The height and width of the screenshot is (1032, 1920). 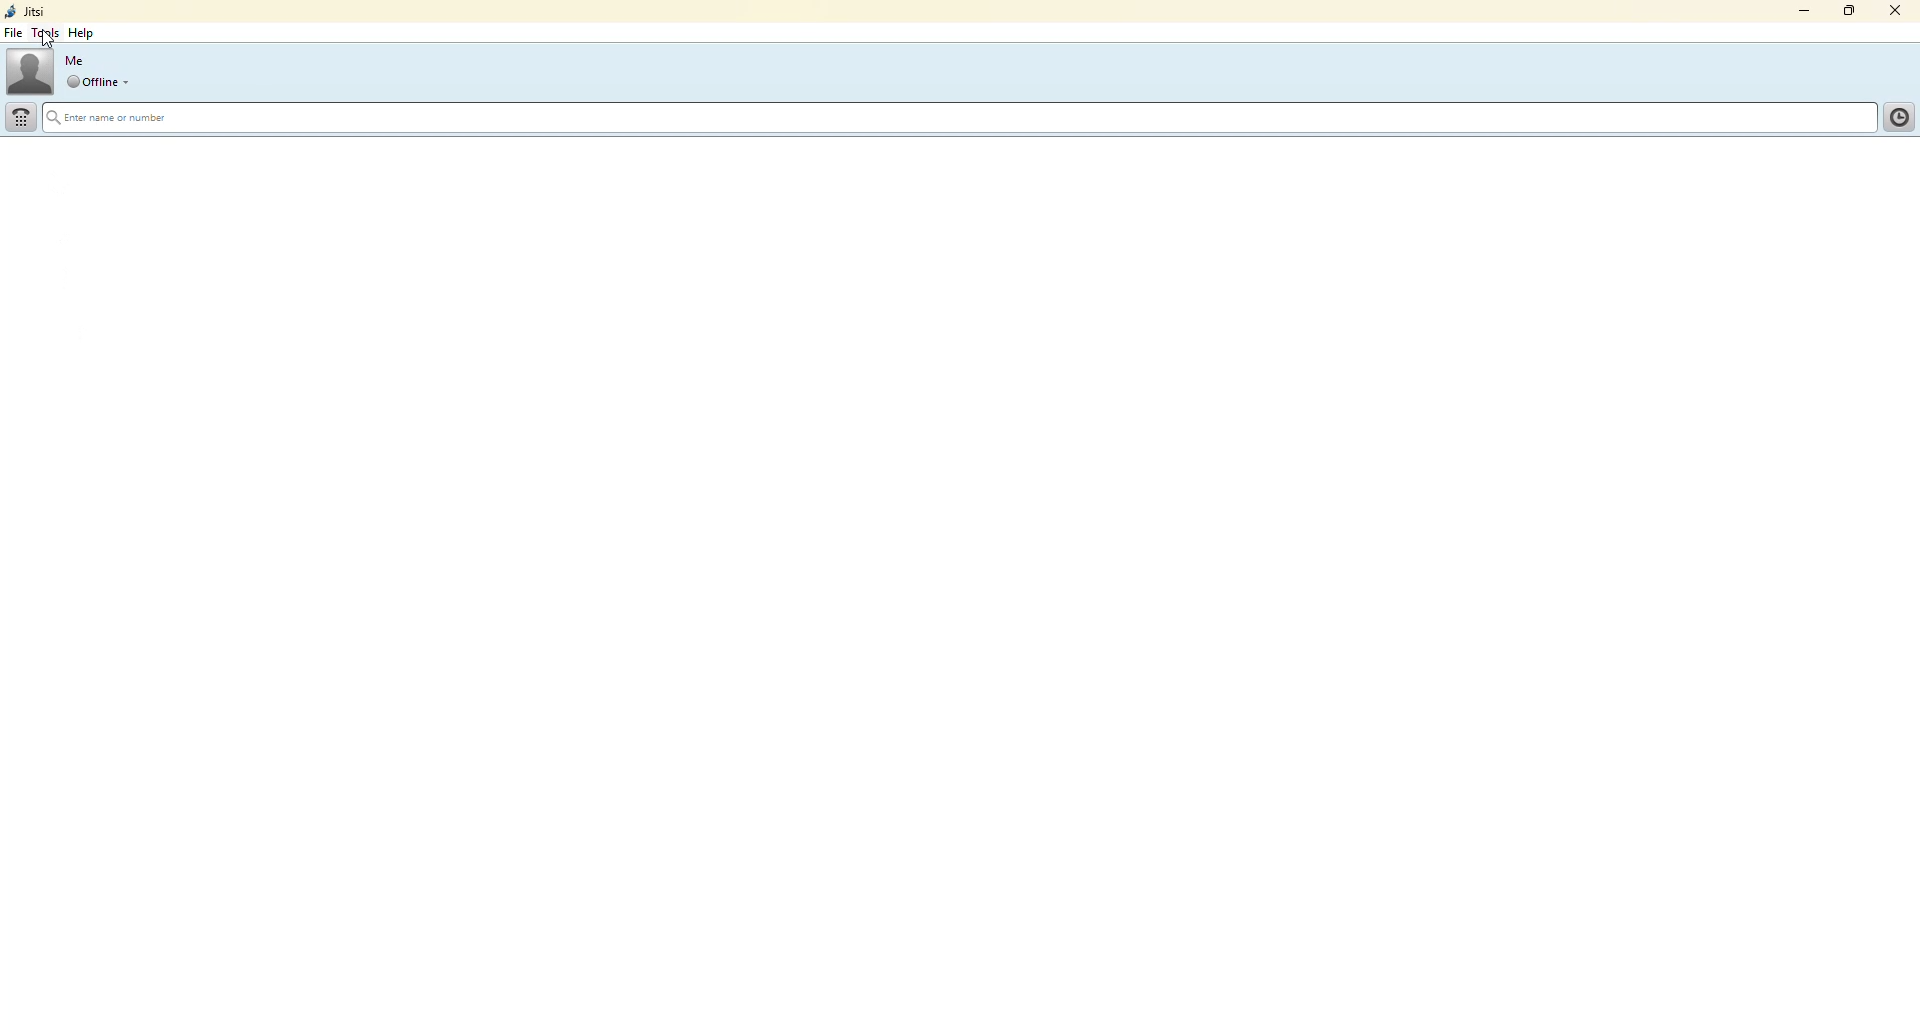 I want to click on Enter name or number, so click(x=128, y=118).